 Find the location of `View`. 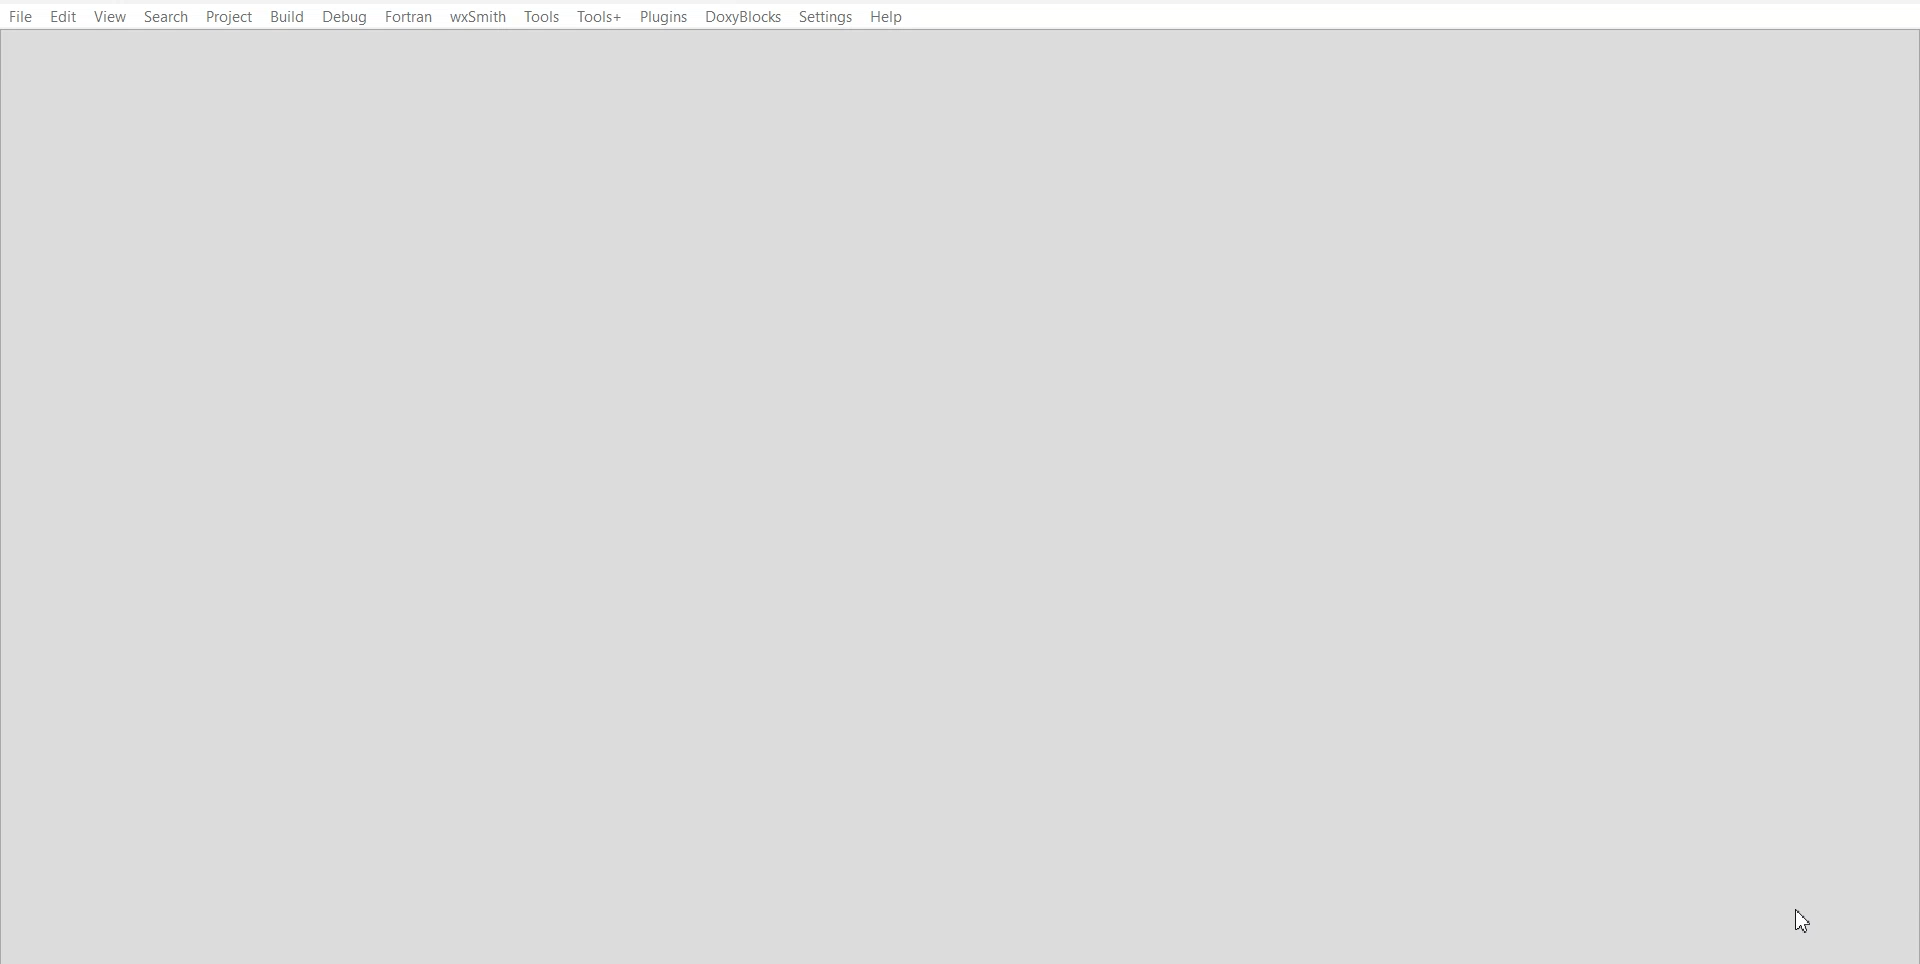

View is located at coordinates (109, 17).